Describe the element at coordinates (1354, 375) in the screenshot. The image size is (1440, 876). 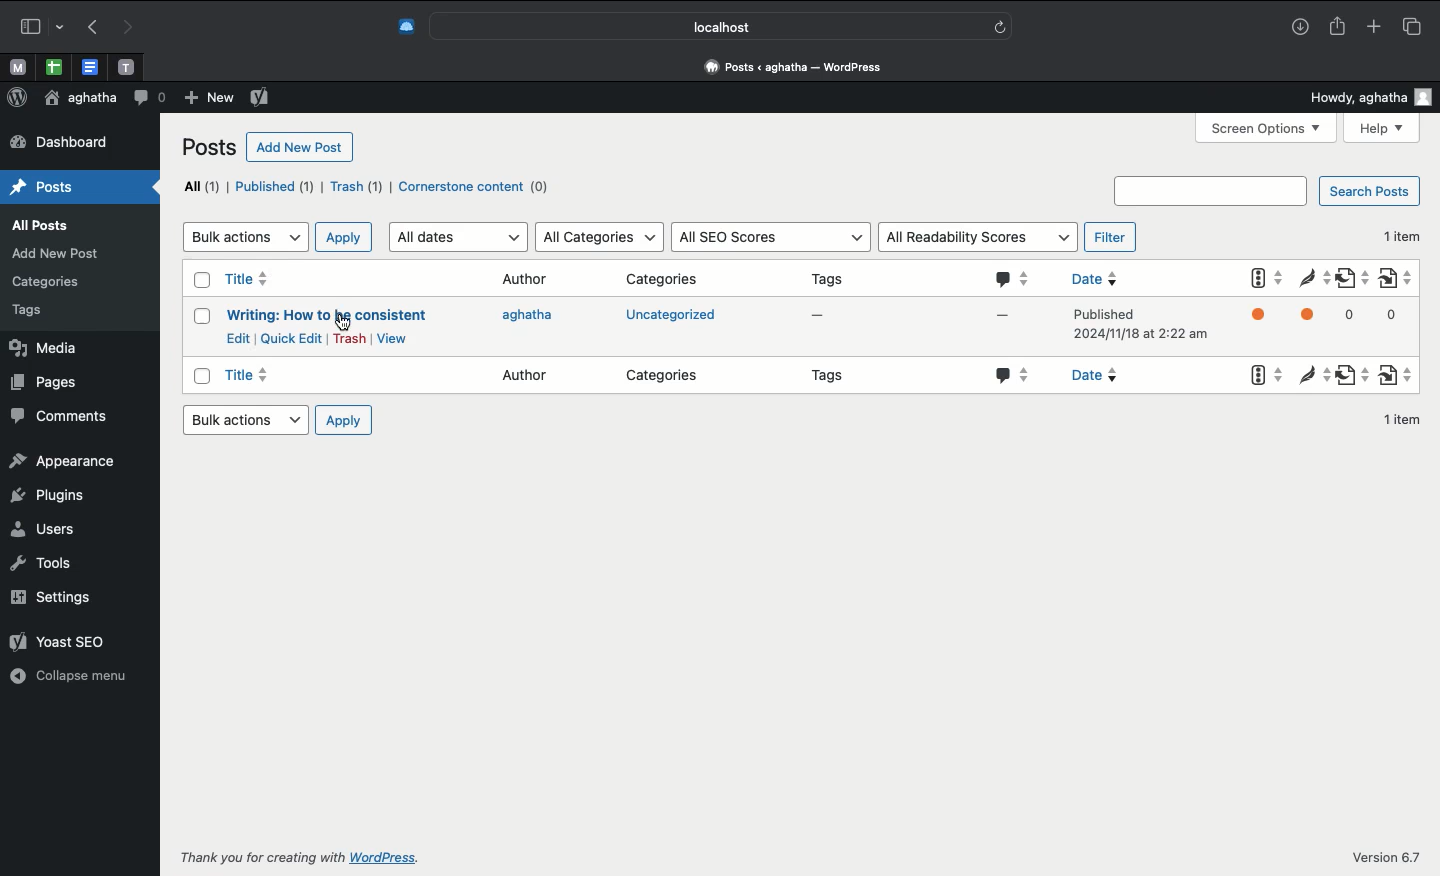
I see `Outgoing links` at that location.